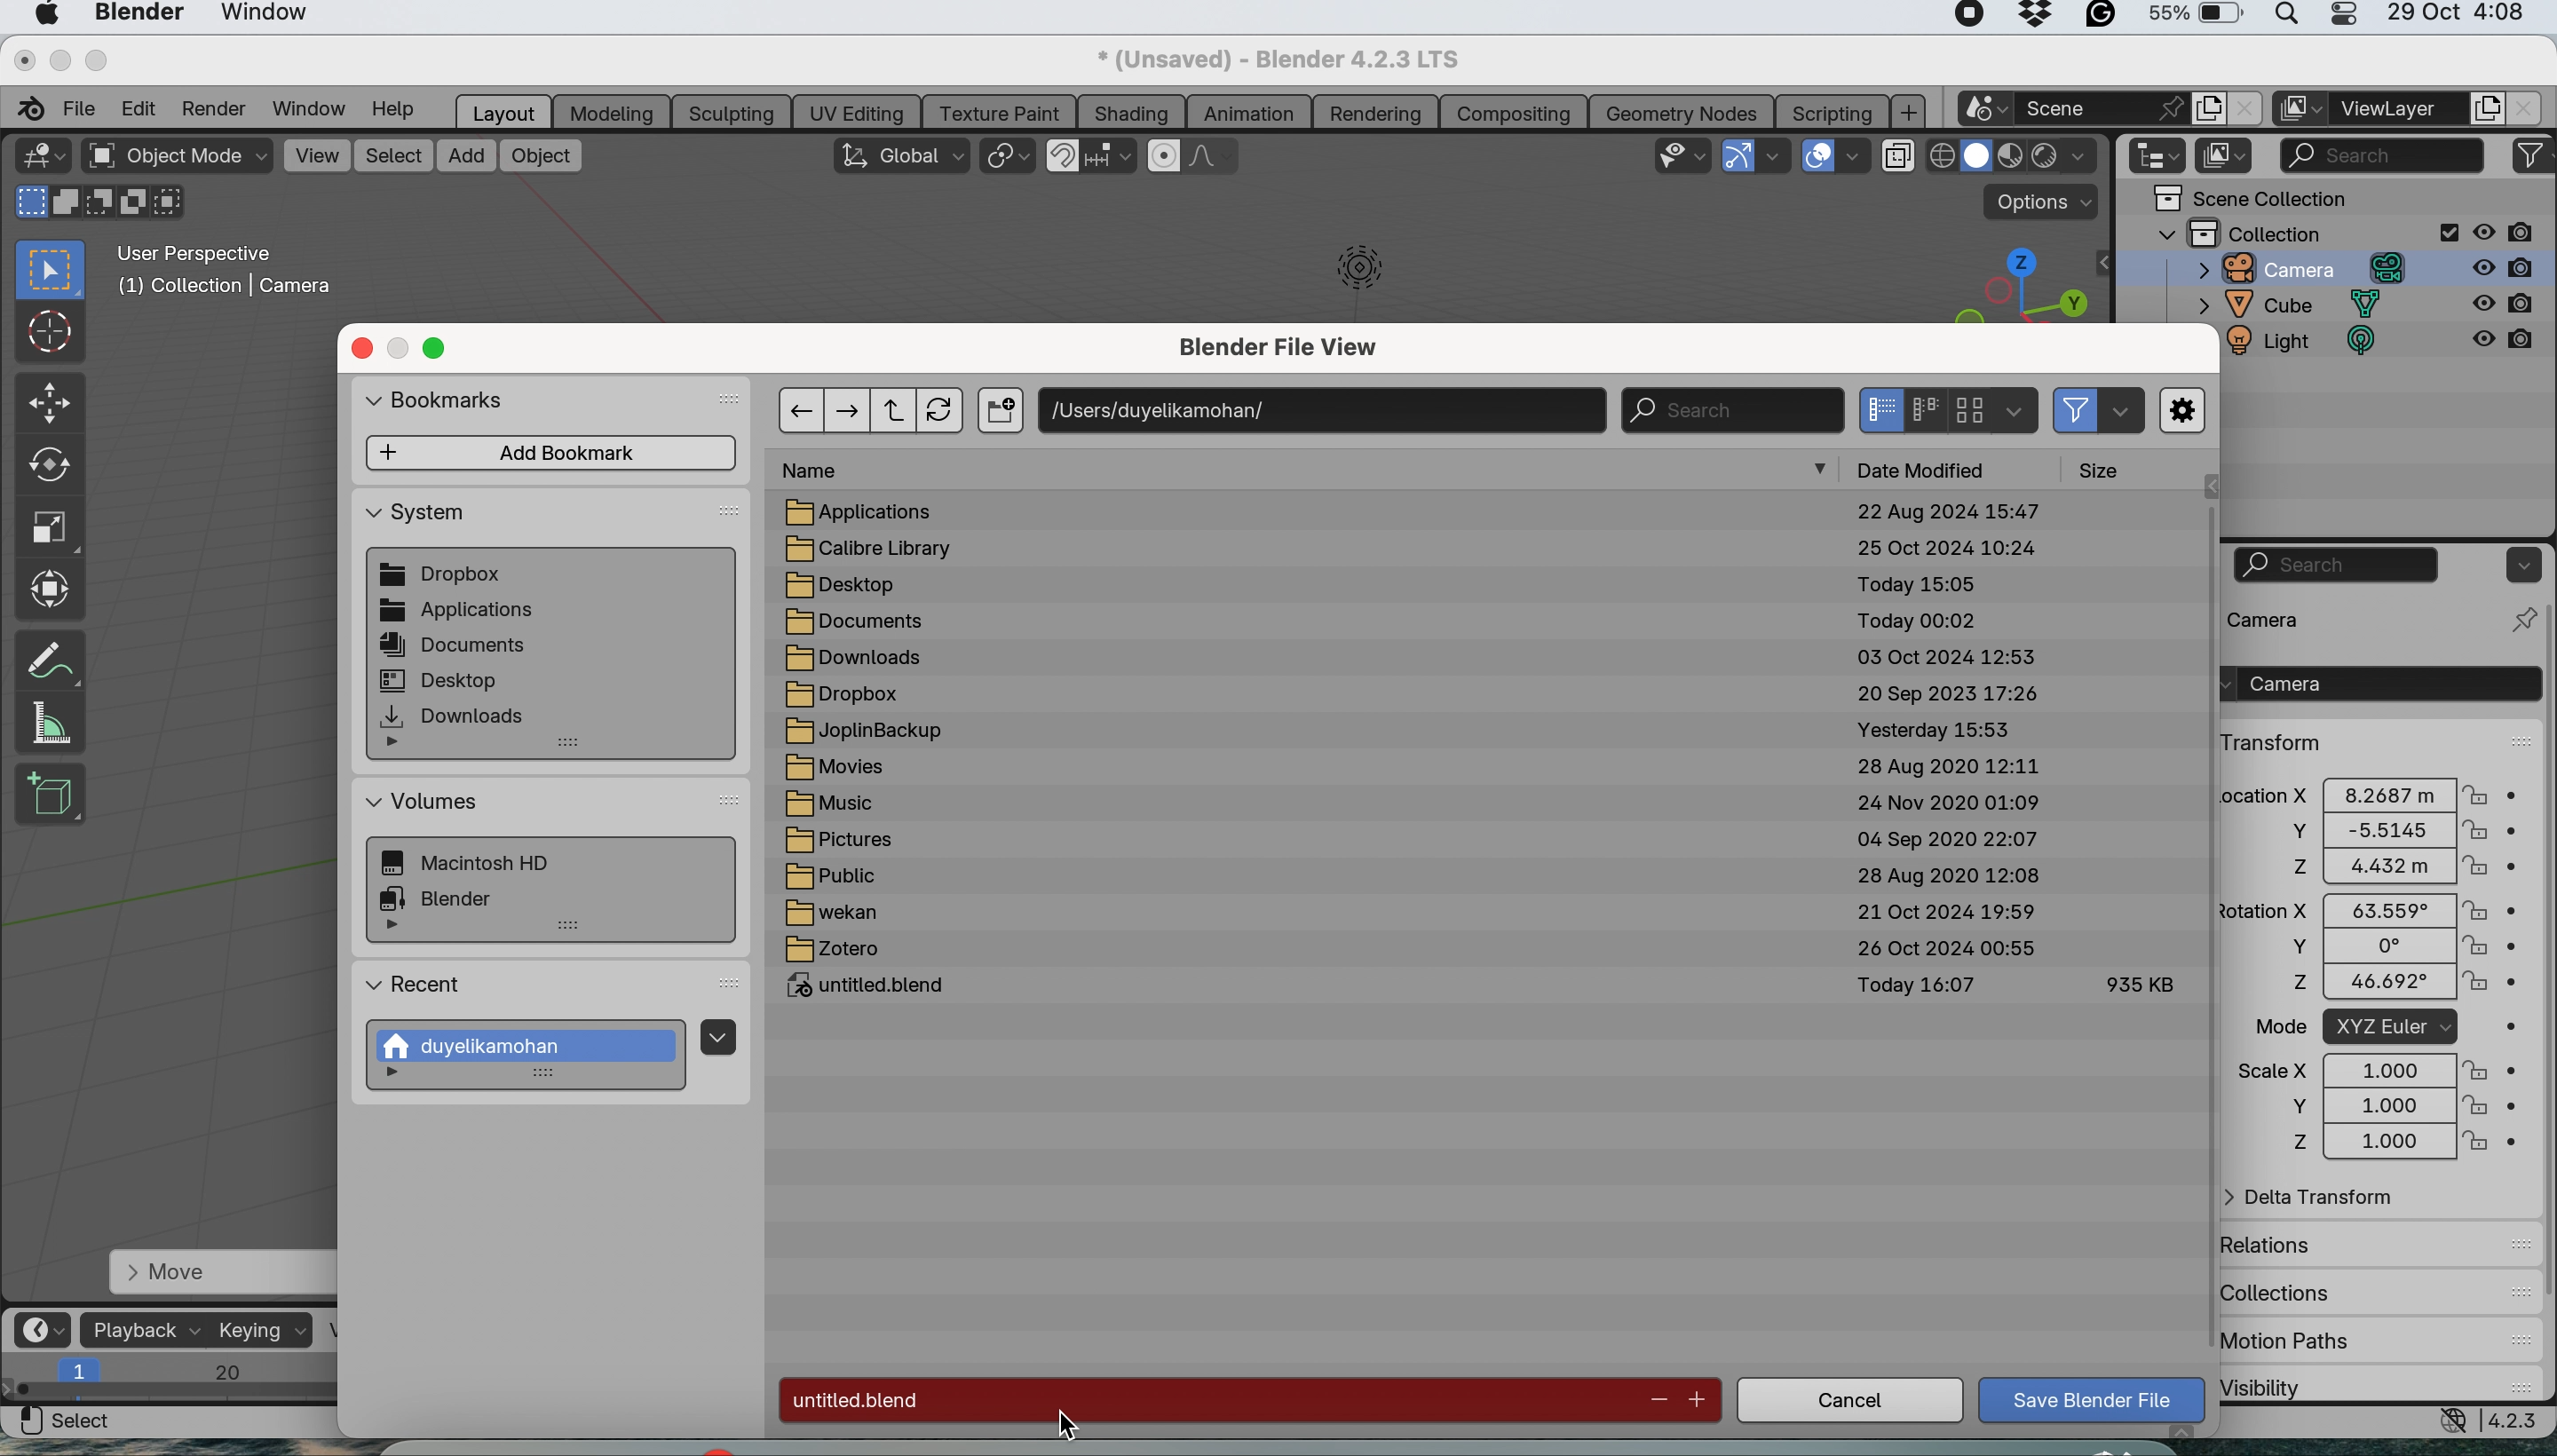 This screenshot has width=2557, height=1456. I want to click on scripting, so click(1829, 111).